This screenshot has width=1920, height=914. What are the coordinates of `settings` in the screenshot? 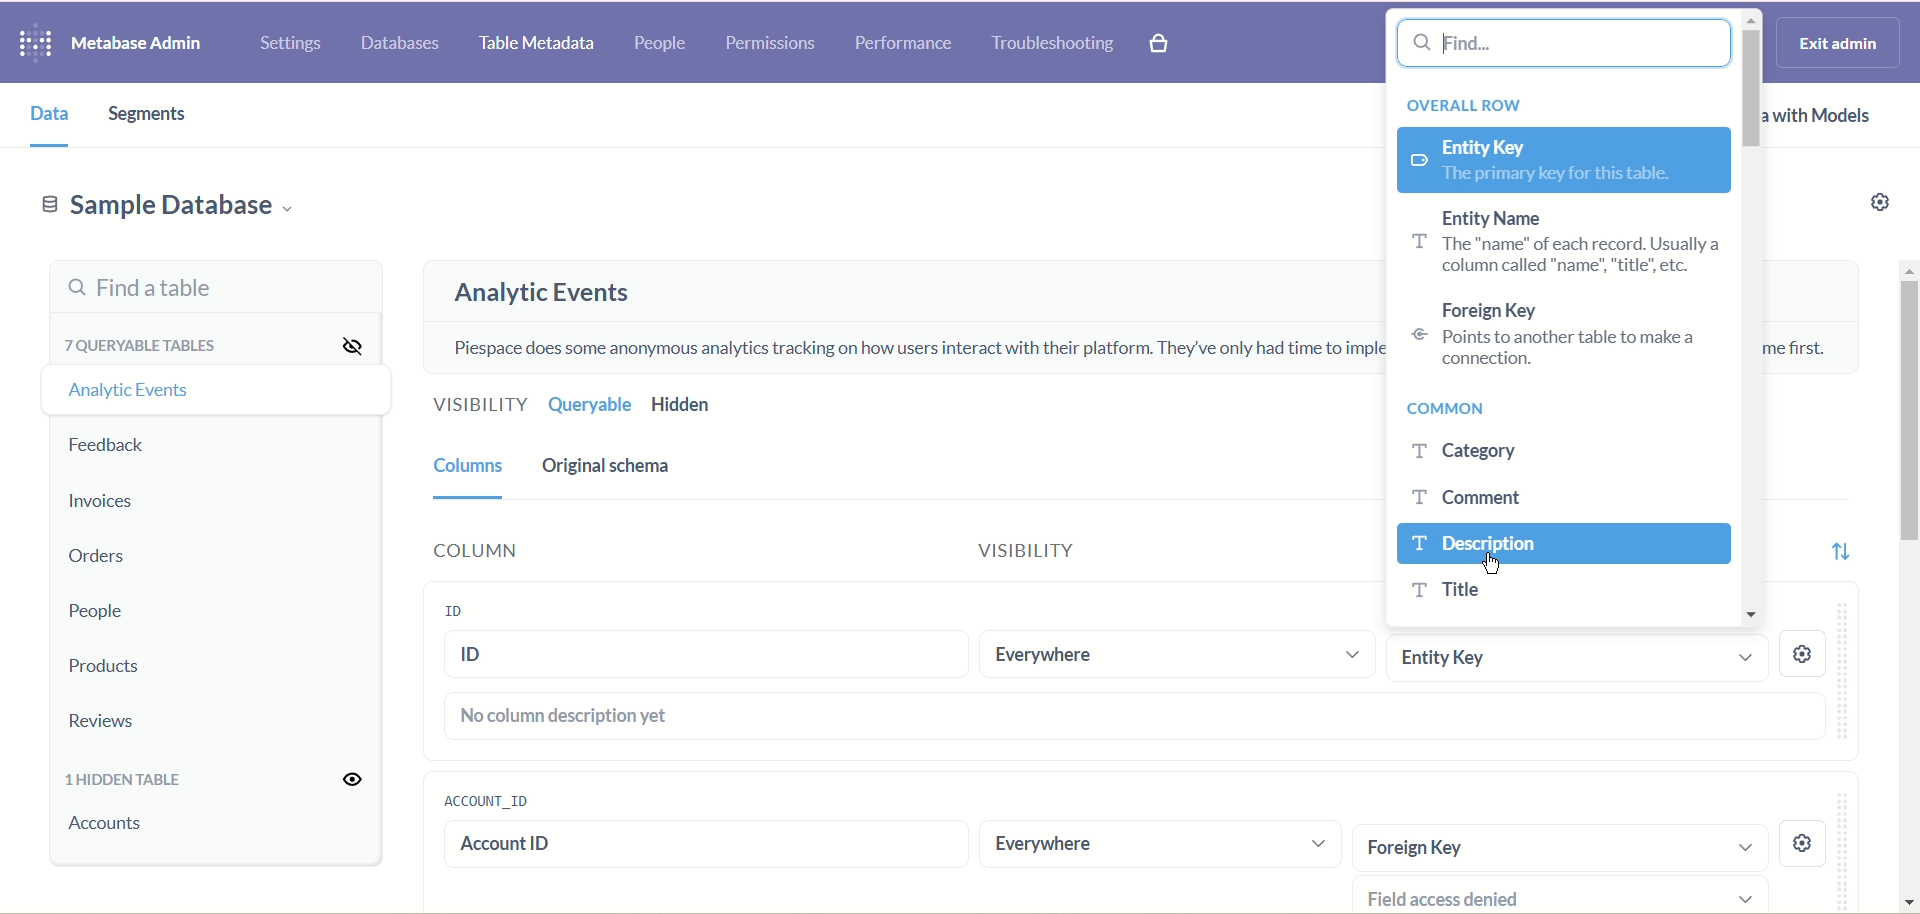 It's located at (1803, 655).